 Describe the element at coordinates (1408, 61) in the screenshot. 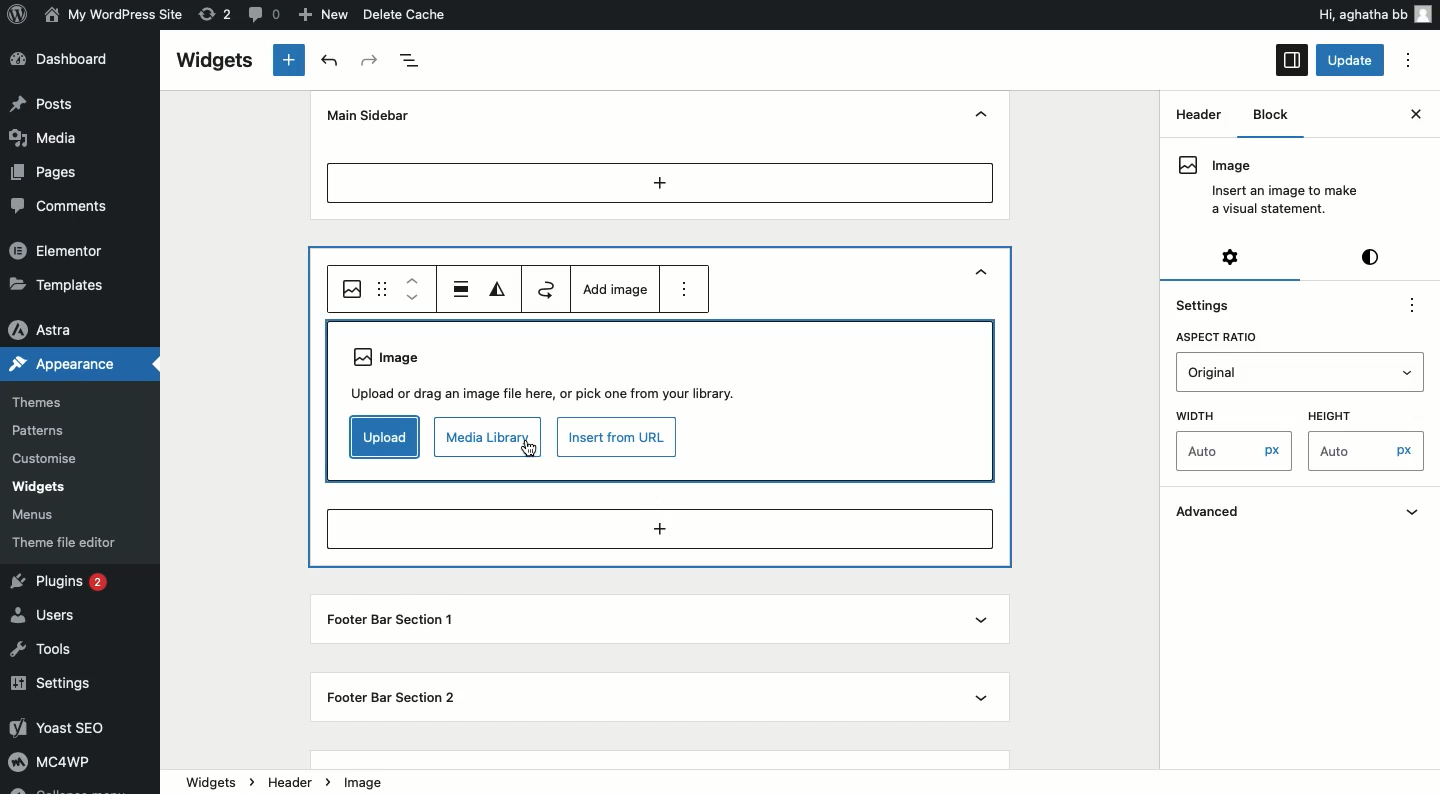

I see `Options` at that location.